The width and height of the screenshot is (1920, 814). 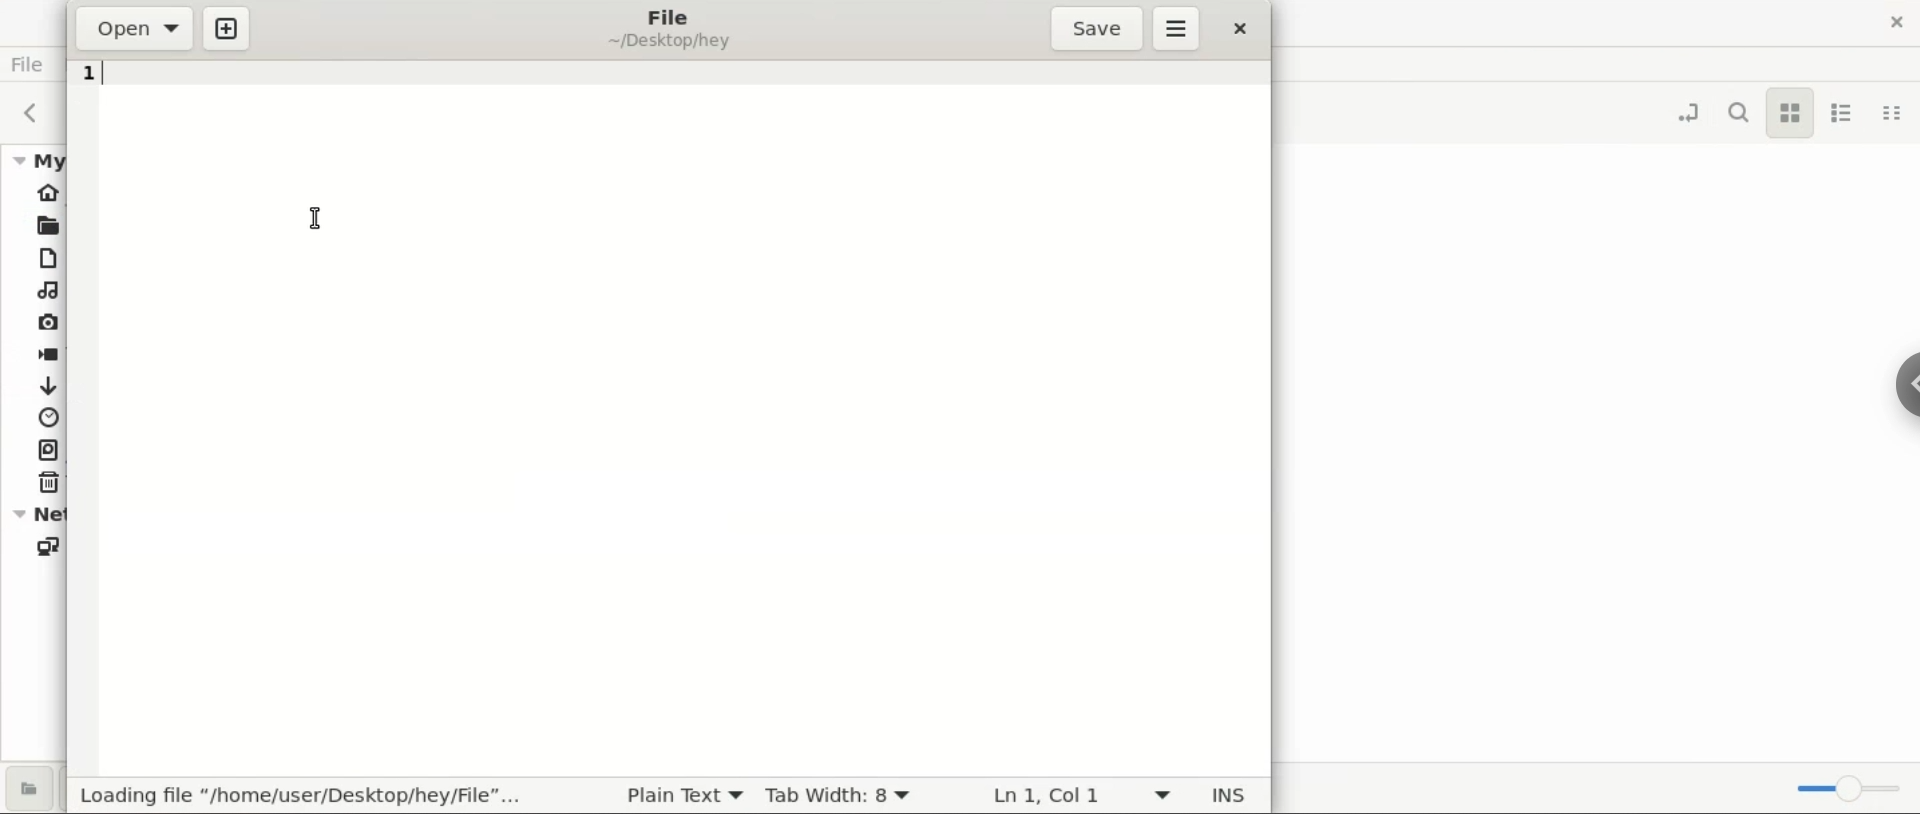 What do you see at coordinates (1791, 112) in the screenshot?
I see `icon view` at bounding box center [1791, 112].